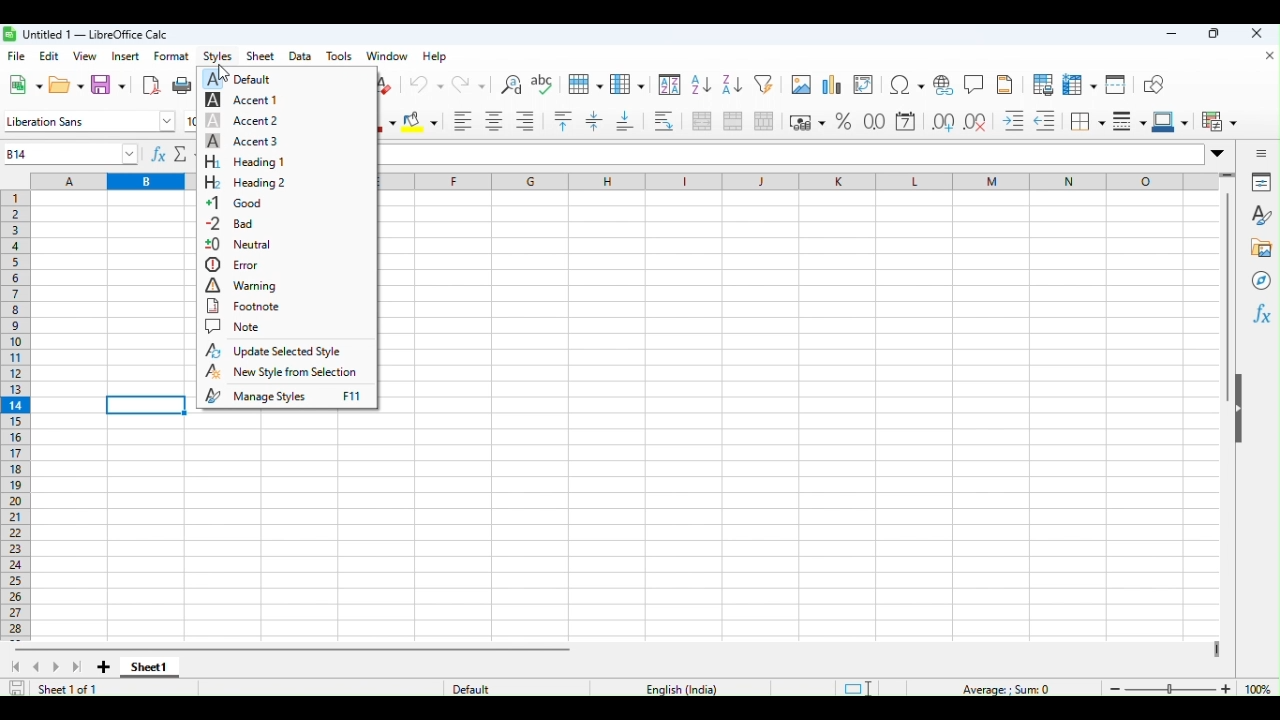 Image resolution: width=1280 pixels, height=720 pixels. I want to click on j, so click(761, 181).